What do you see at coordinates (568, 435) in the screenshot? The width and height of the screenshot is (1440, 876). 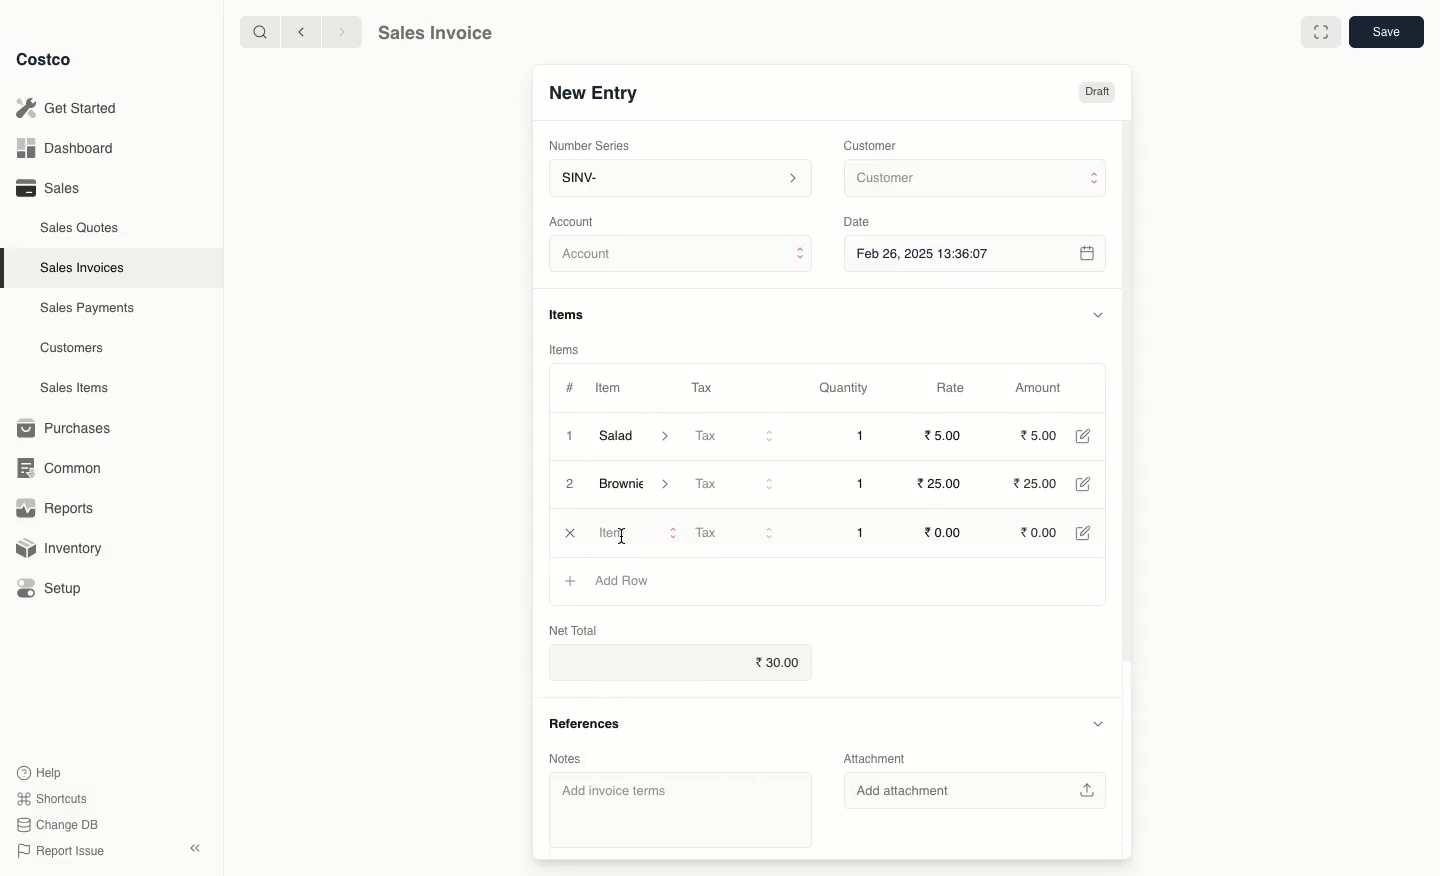 I see `1` at bounding box center [568, 435].